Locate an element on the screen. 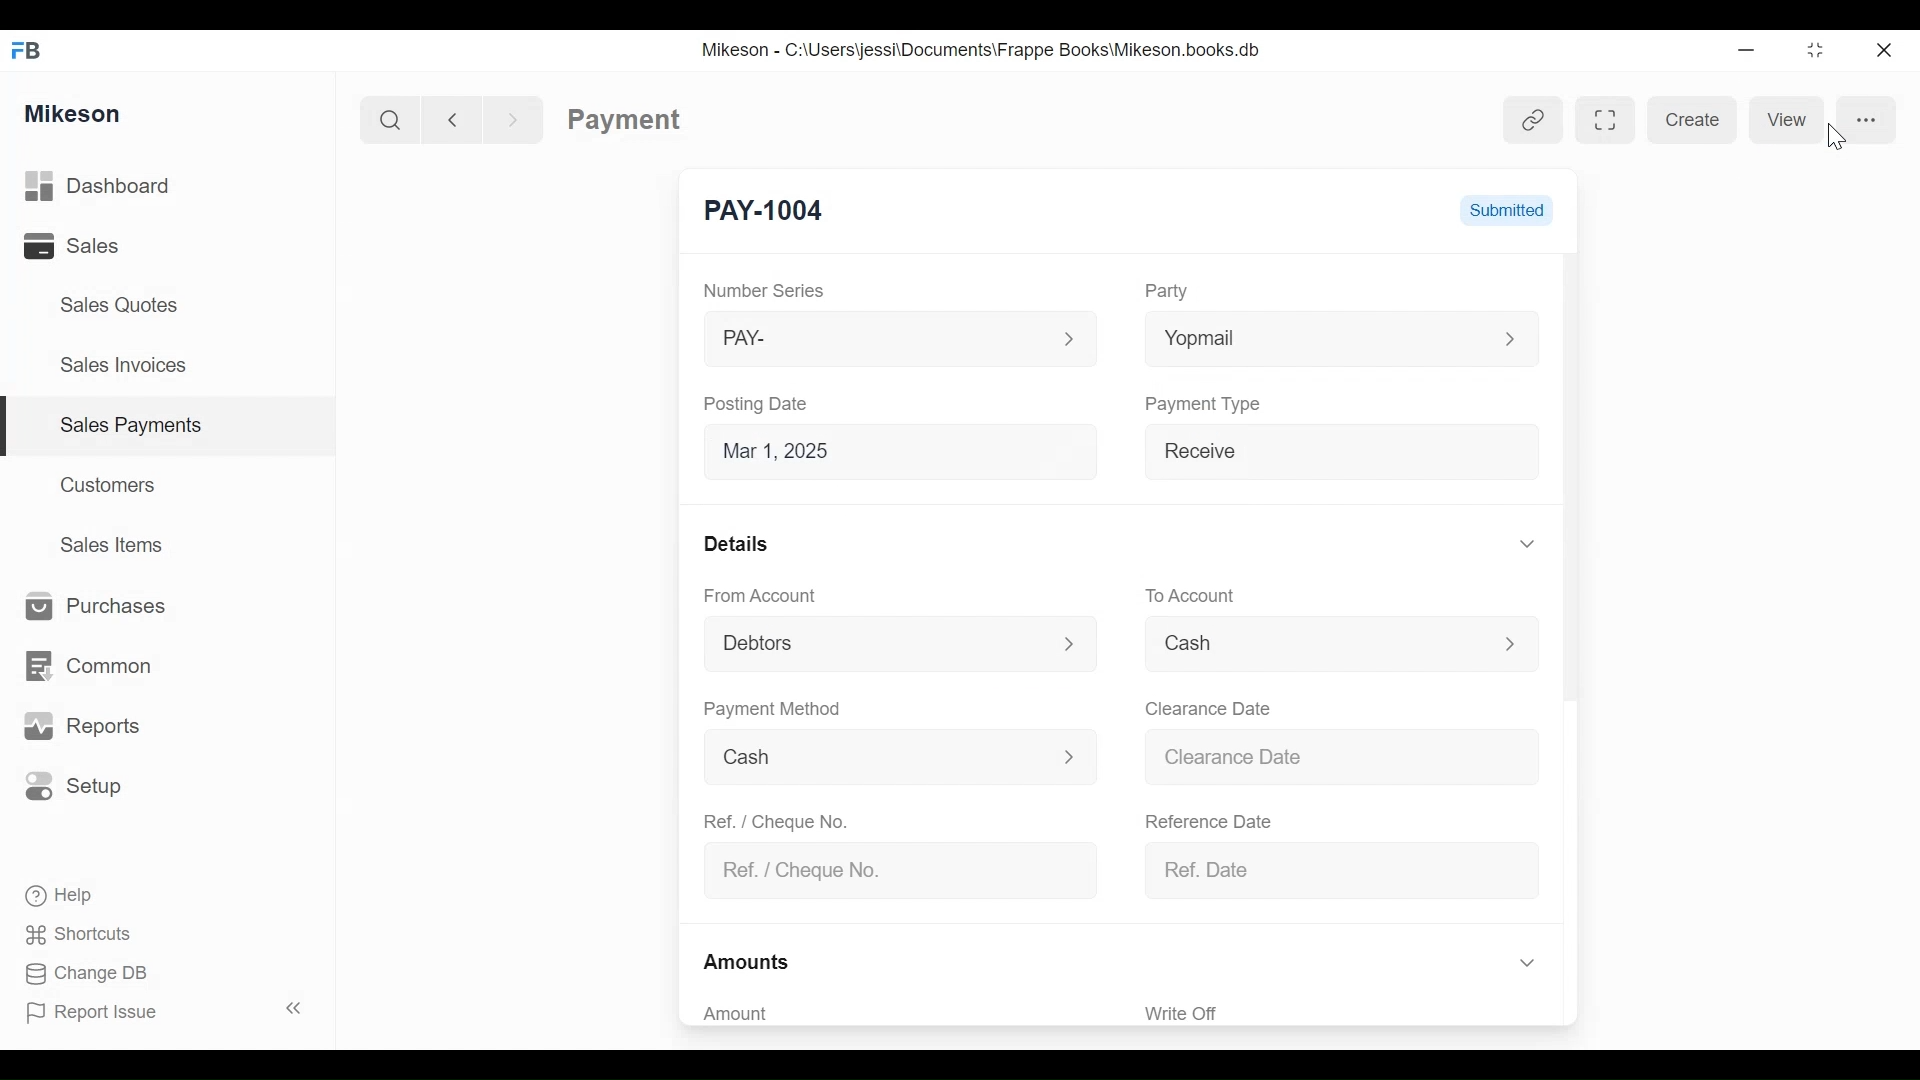  Write Off is located at coordinates (1181, 1013).